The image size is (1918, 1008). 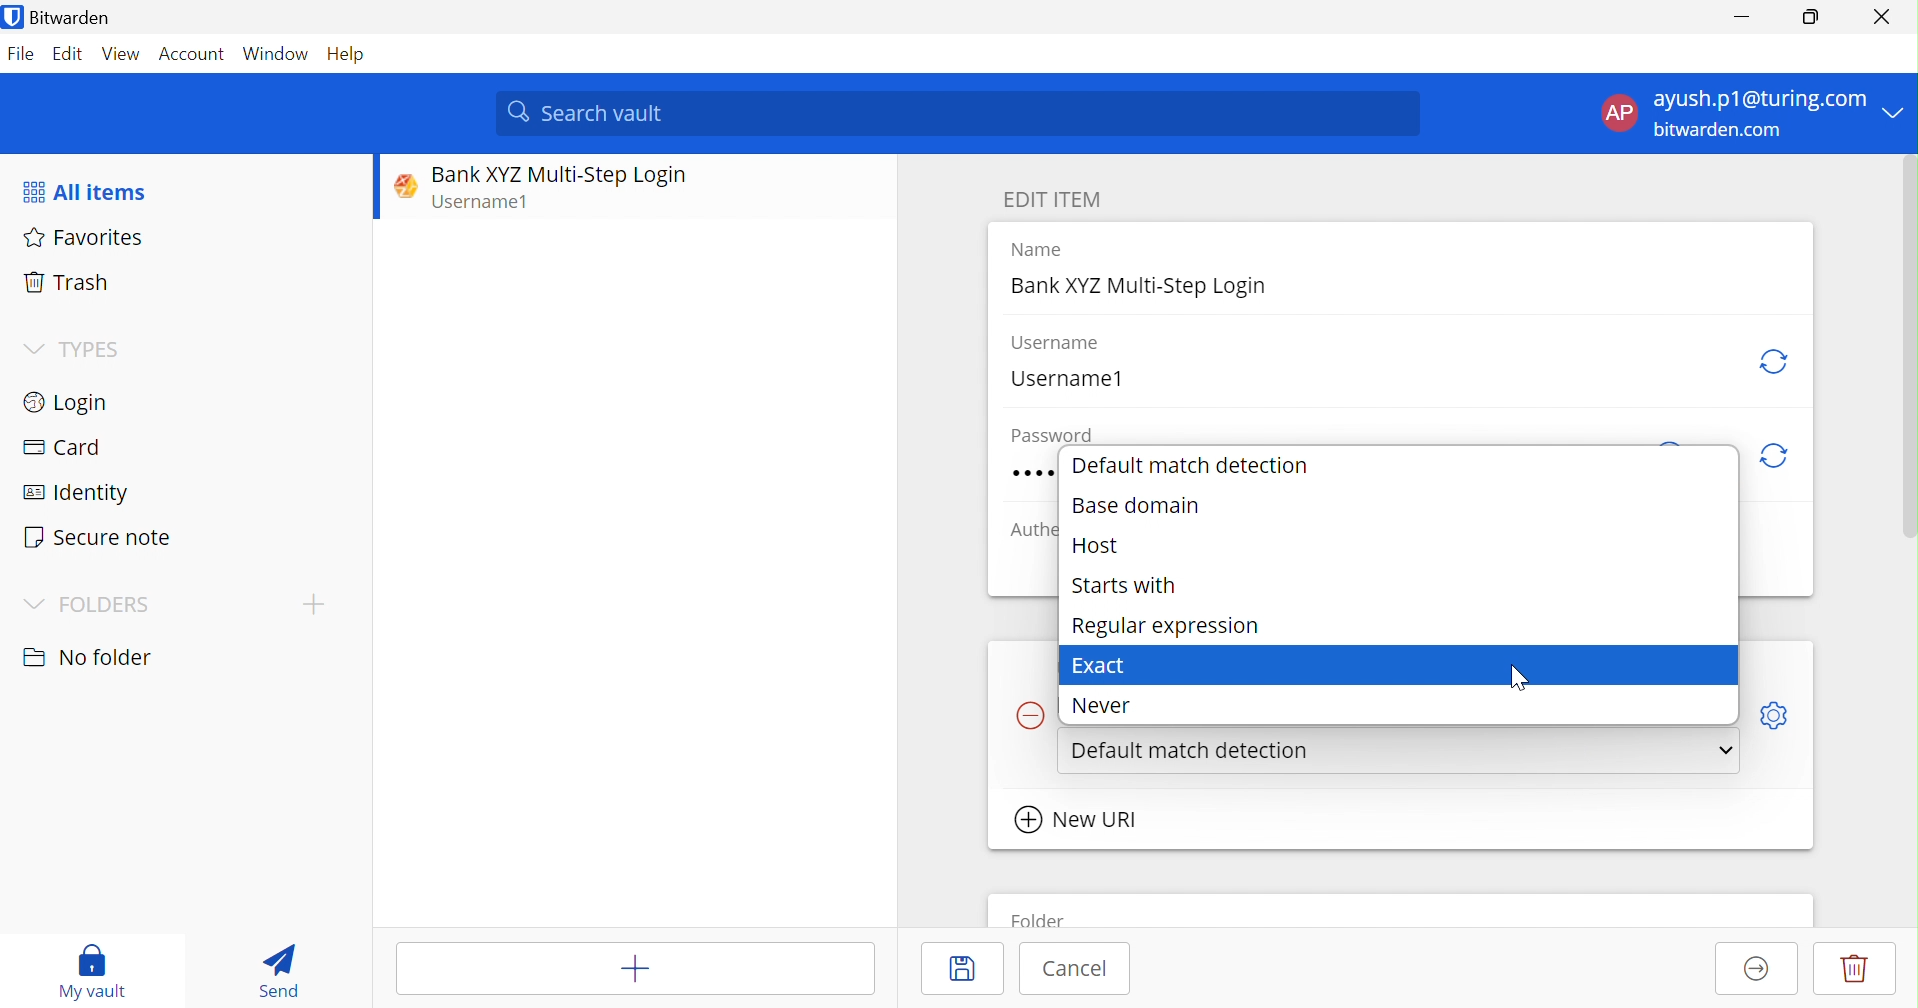 I want to click on Settings, so click(x=1781, y=712).